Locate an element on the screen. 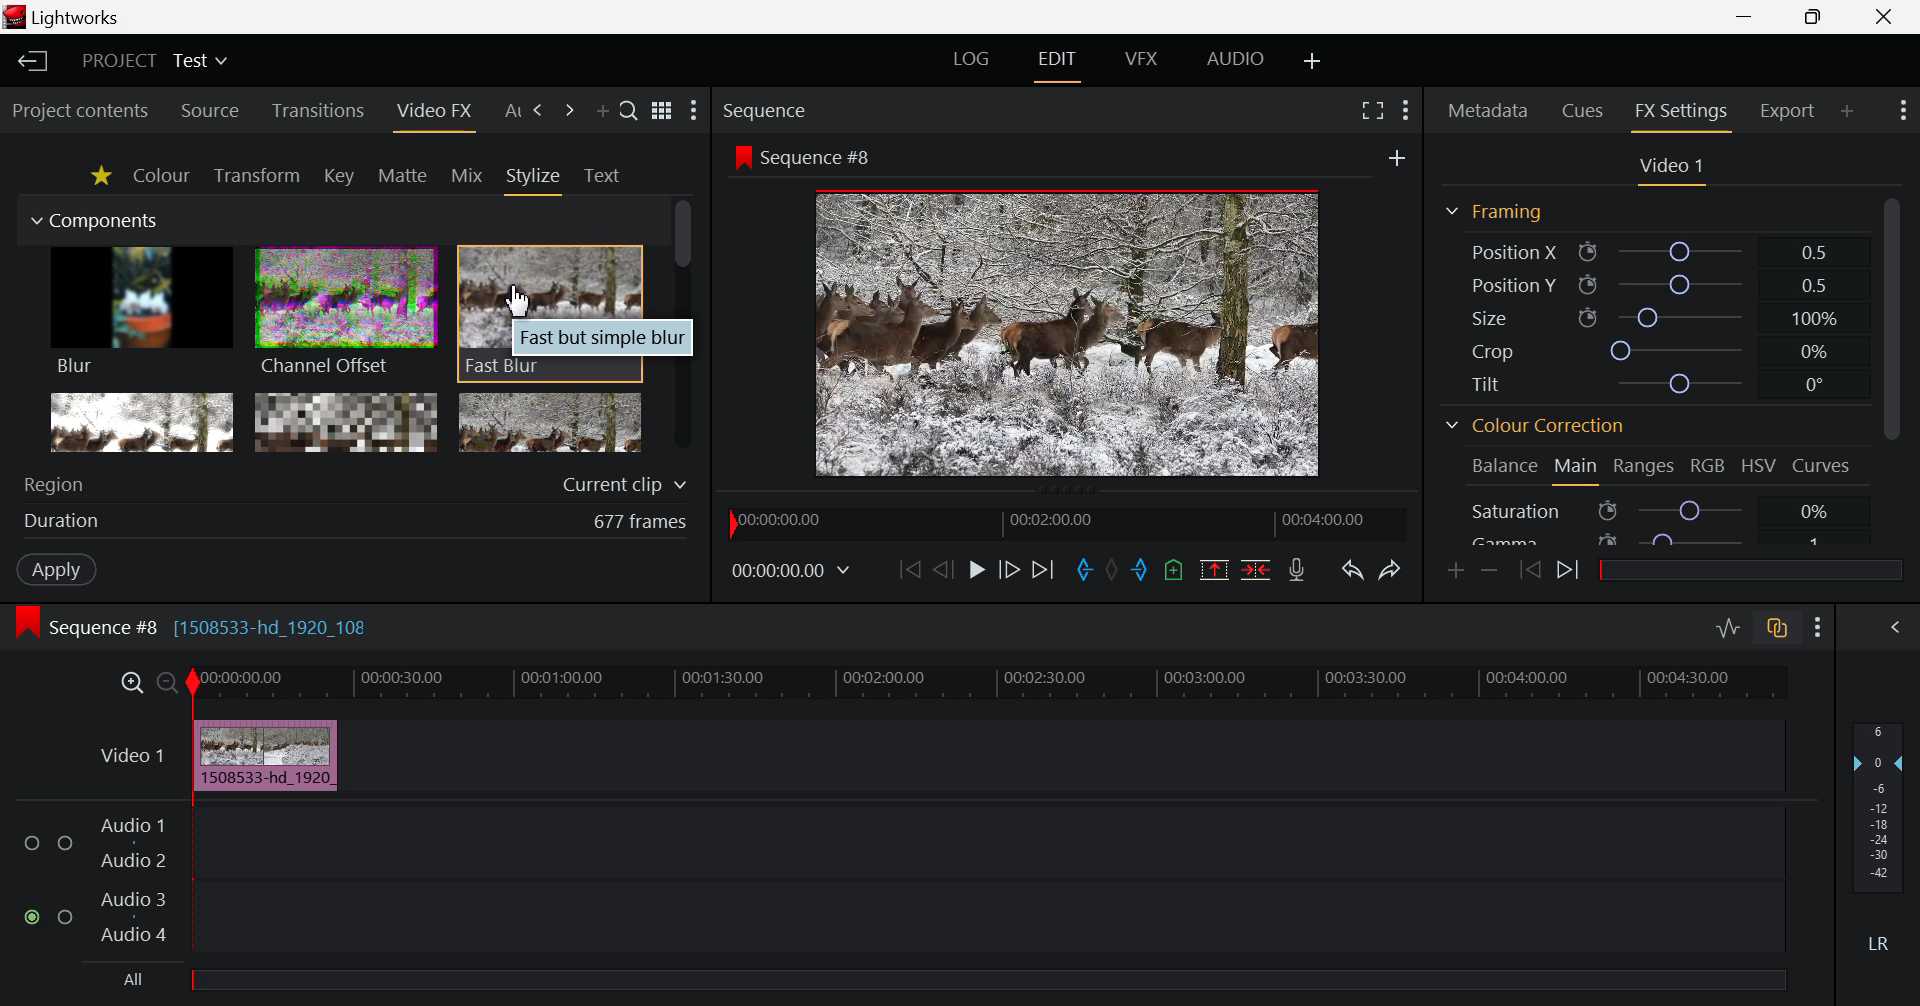  Audio Input Fields is located at coordinates (894, 882).